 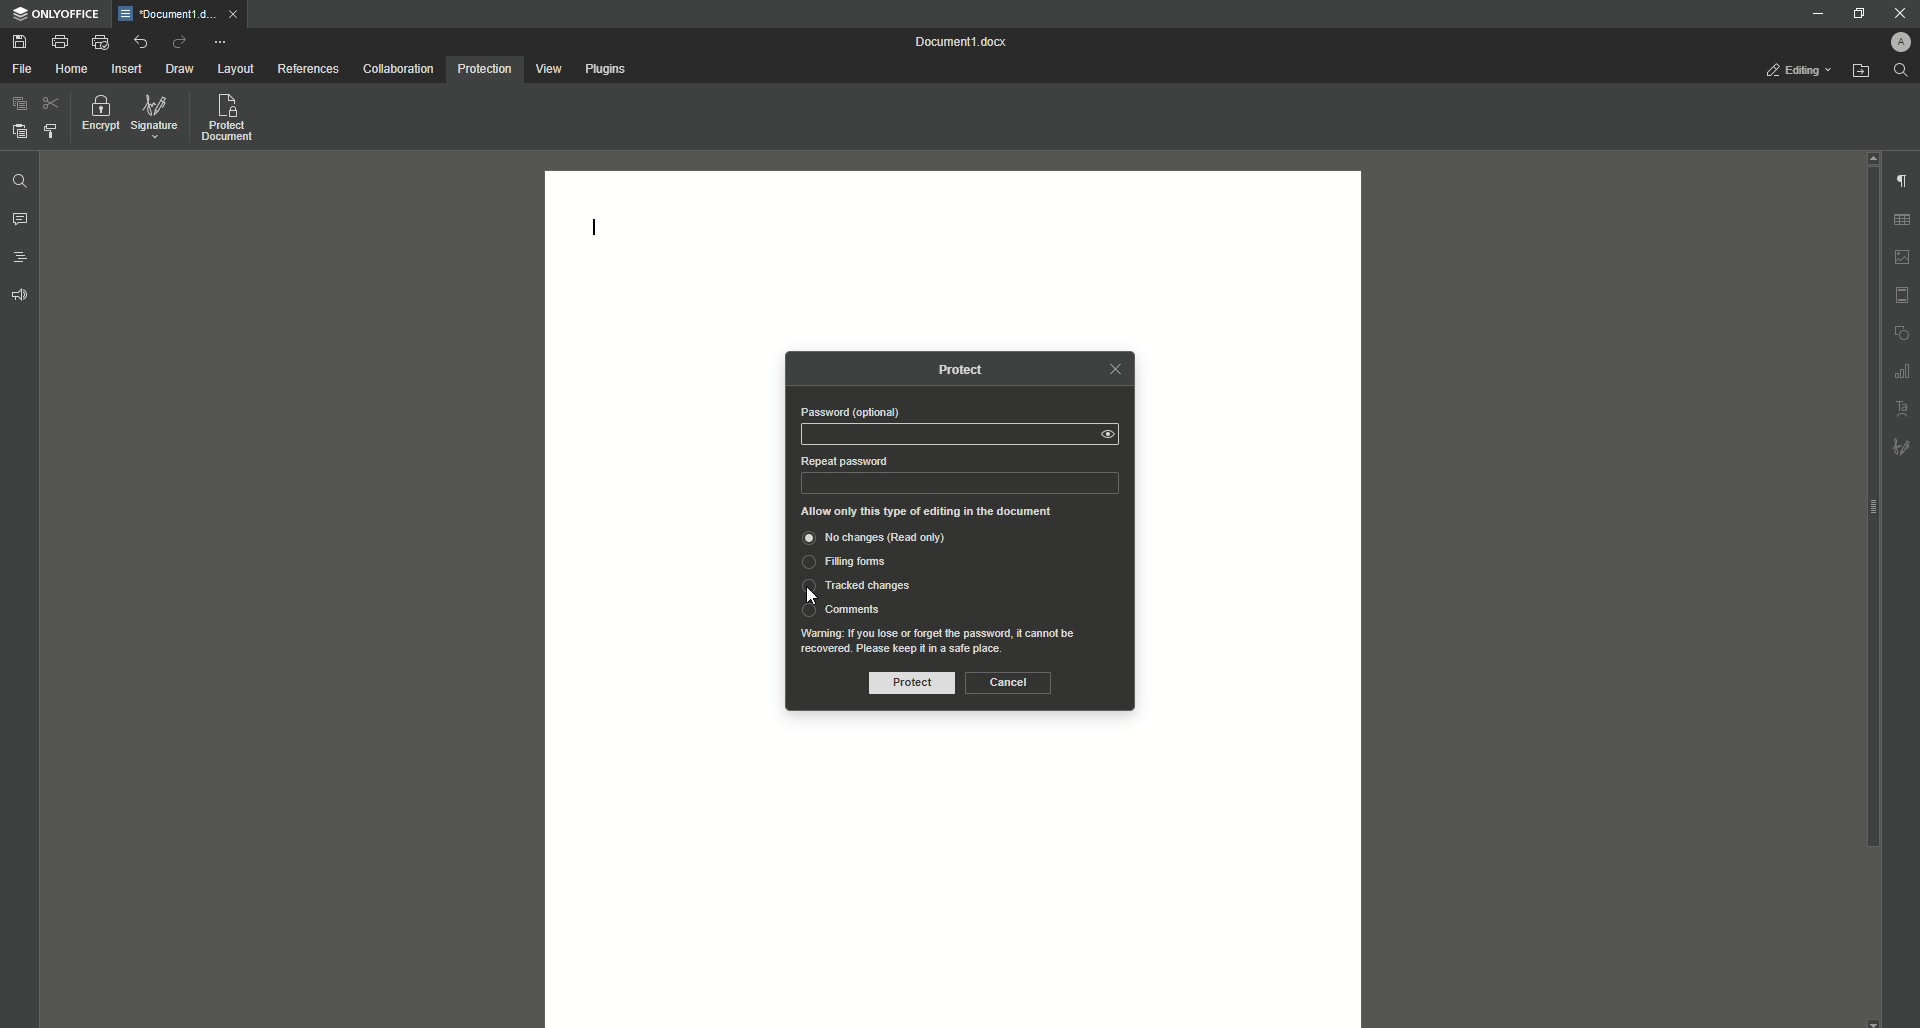 What do you see at coordinates (17, 131) in the screenshot?
I see `Paste` at bounding box center [17, 131].